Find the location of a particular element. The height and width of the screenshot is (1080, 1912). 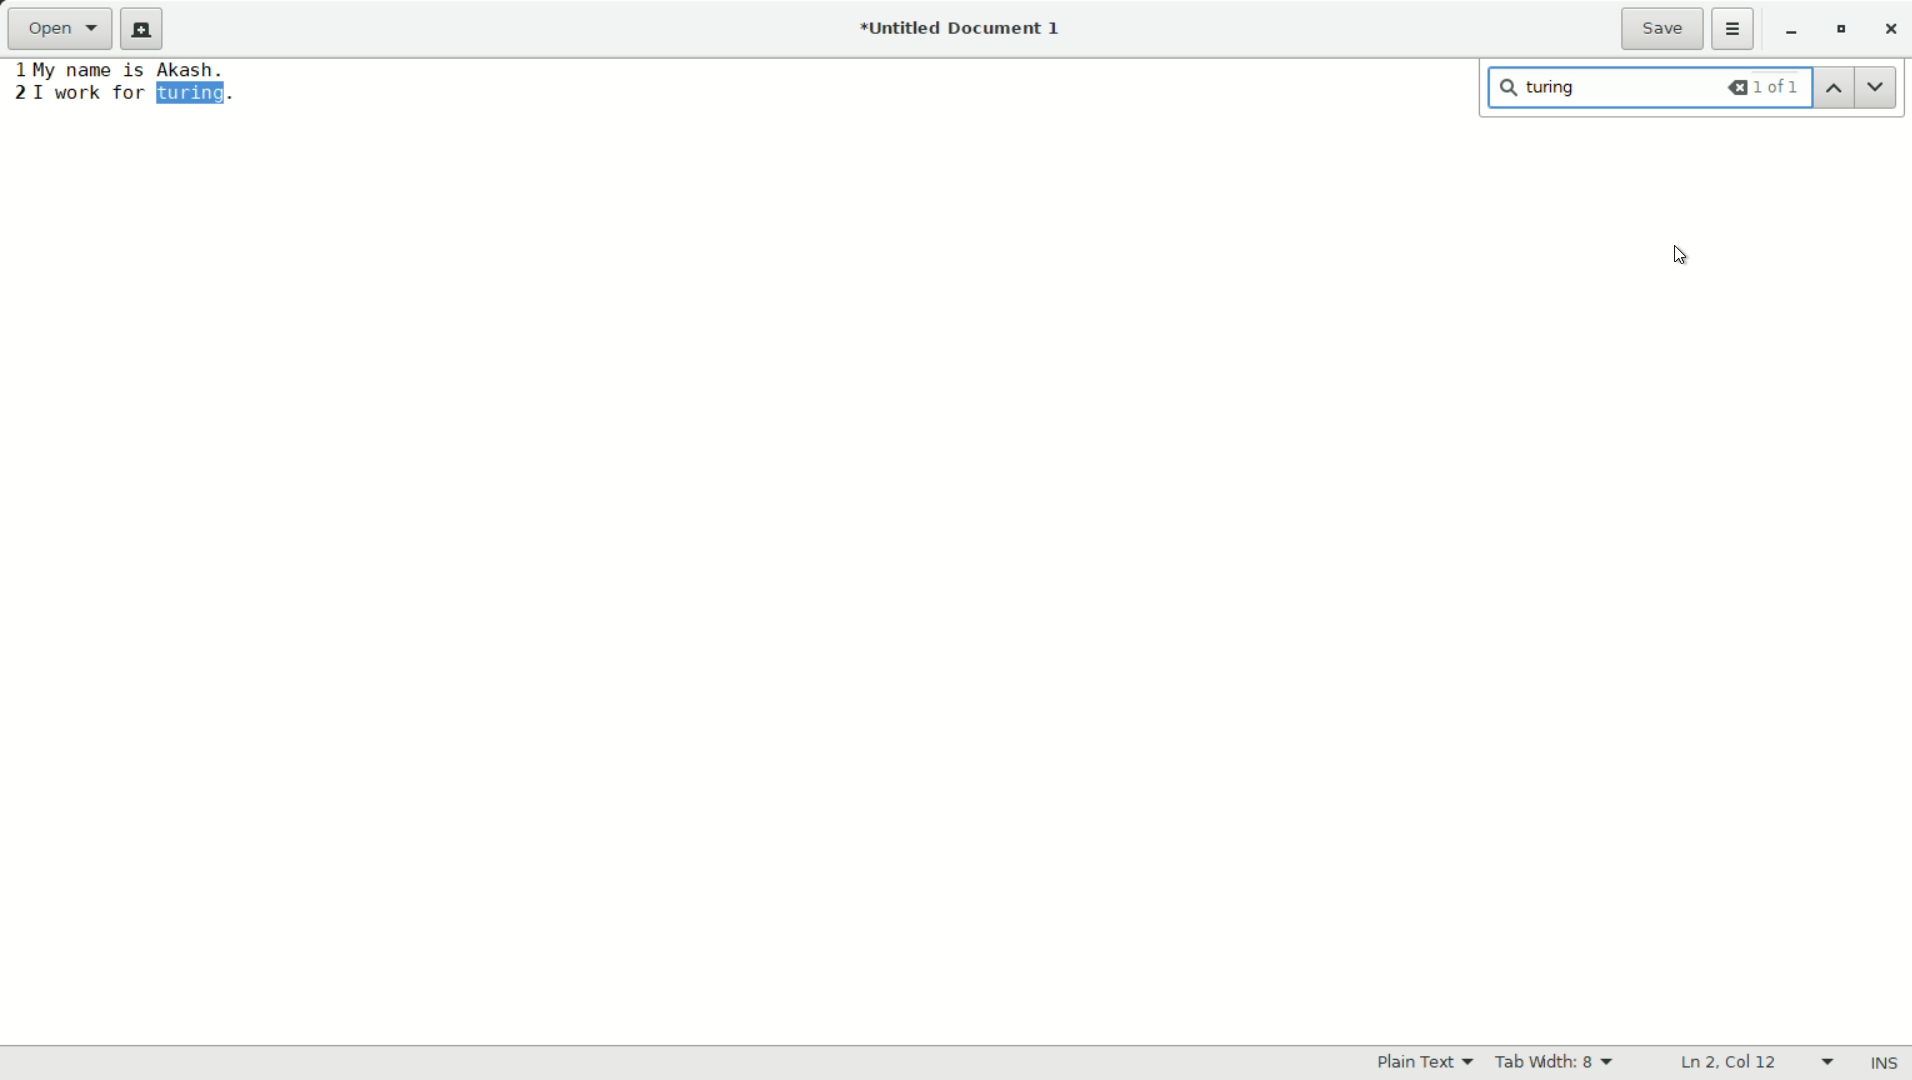

found word "turing" is located at coordinates (187, 92).